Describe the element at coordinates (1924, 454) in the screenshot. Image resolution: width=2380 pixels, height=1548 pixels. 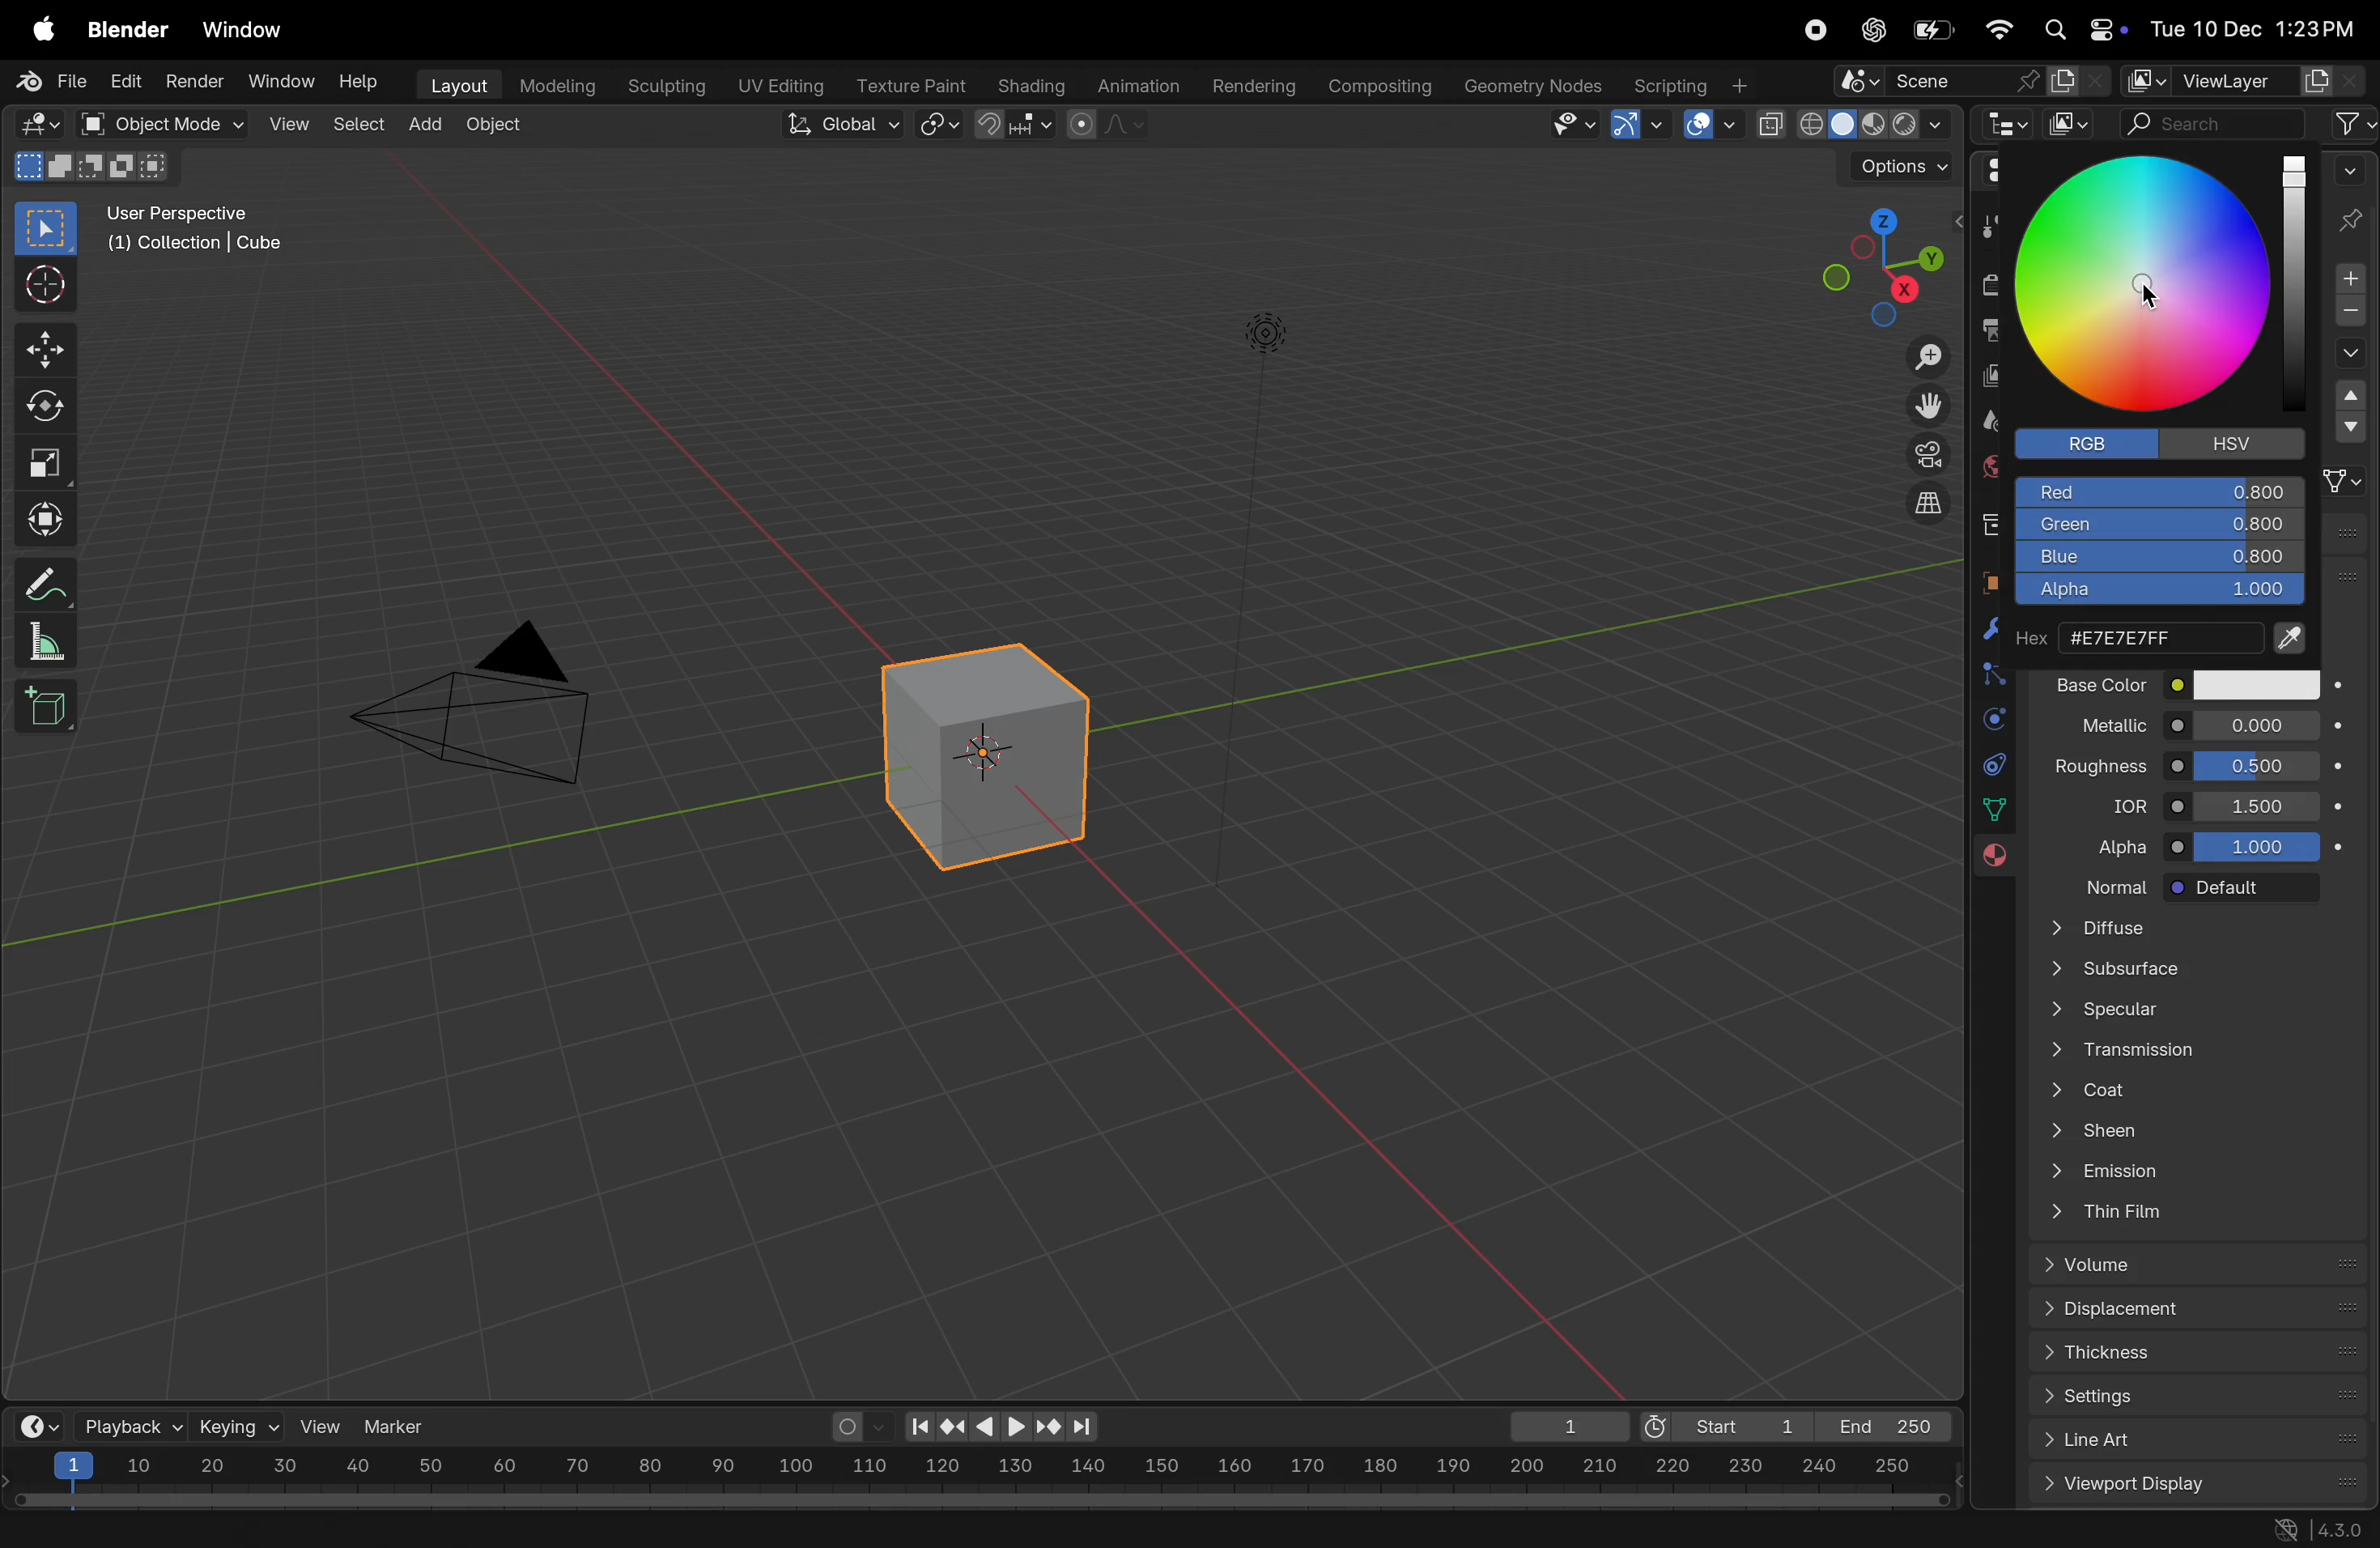
I see `camera` at that location.